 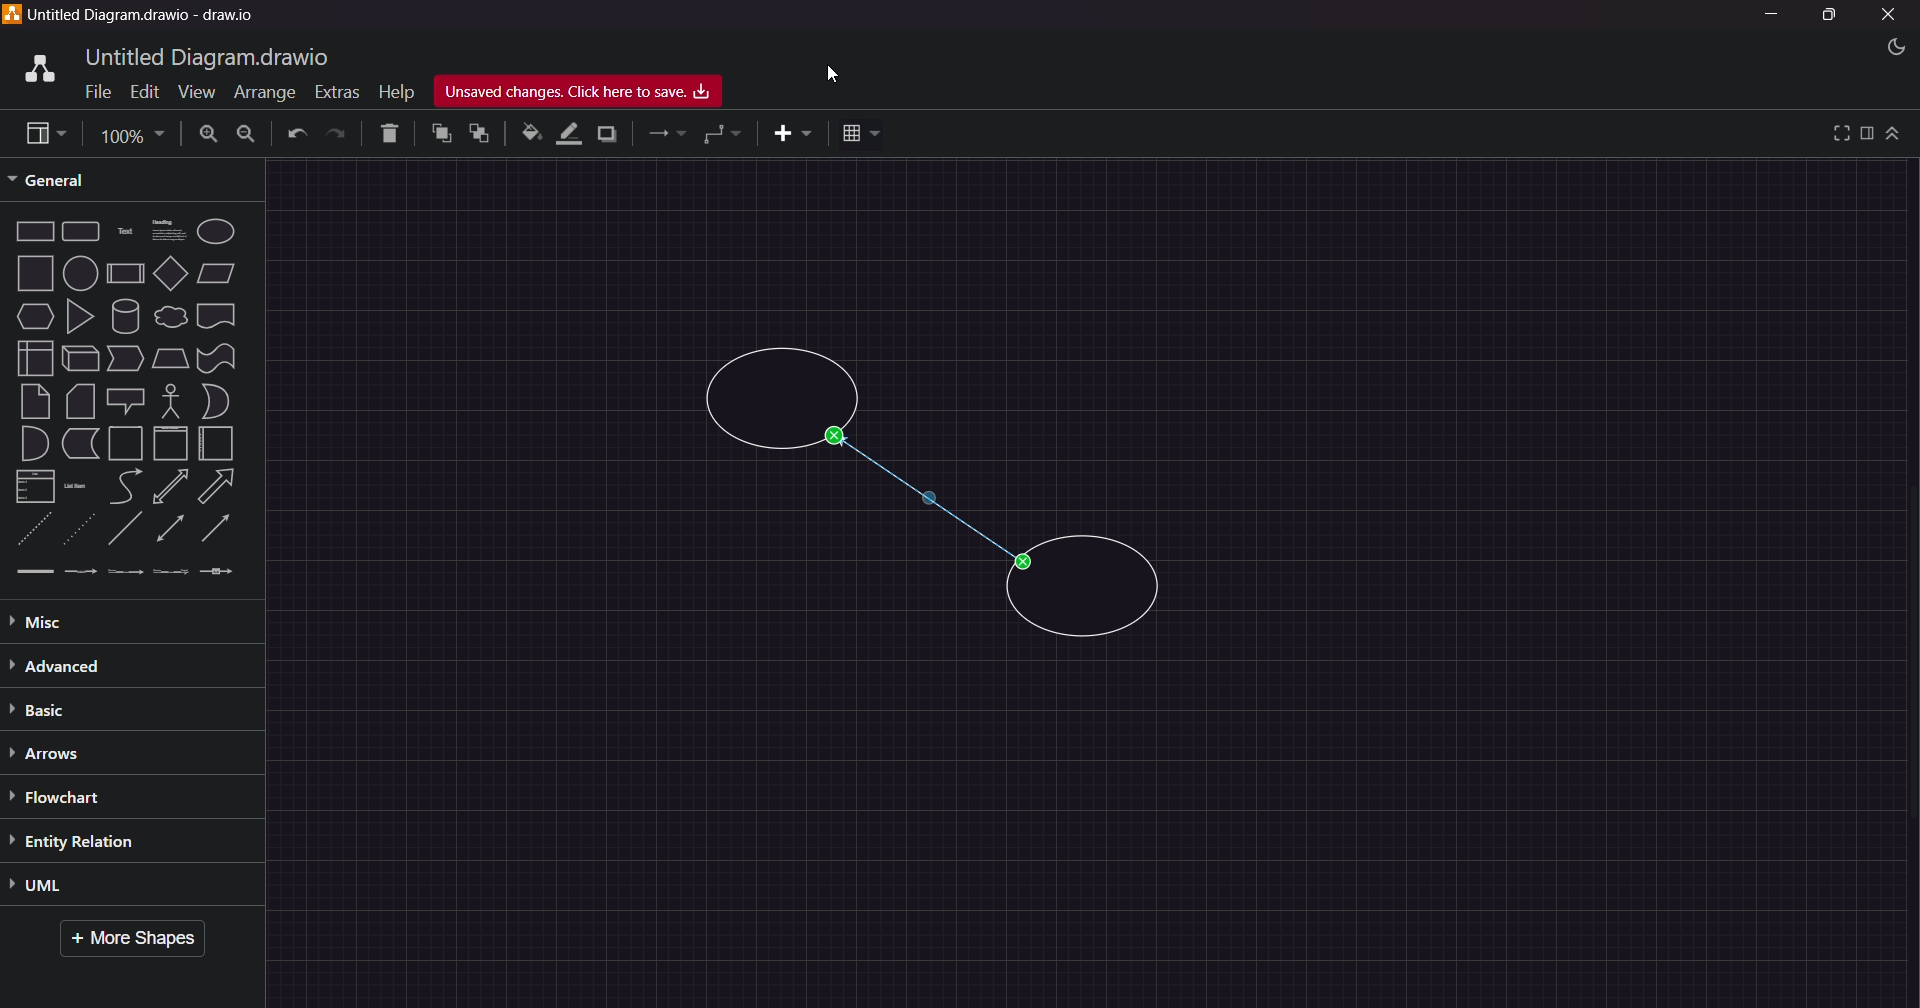 I want to click on to back, so click(x=476, y=135).